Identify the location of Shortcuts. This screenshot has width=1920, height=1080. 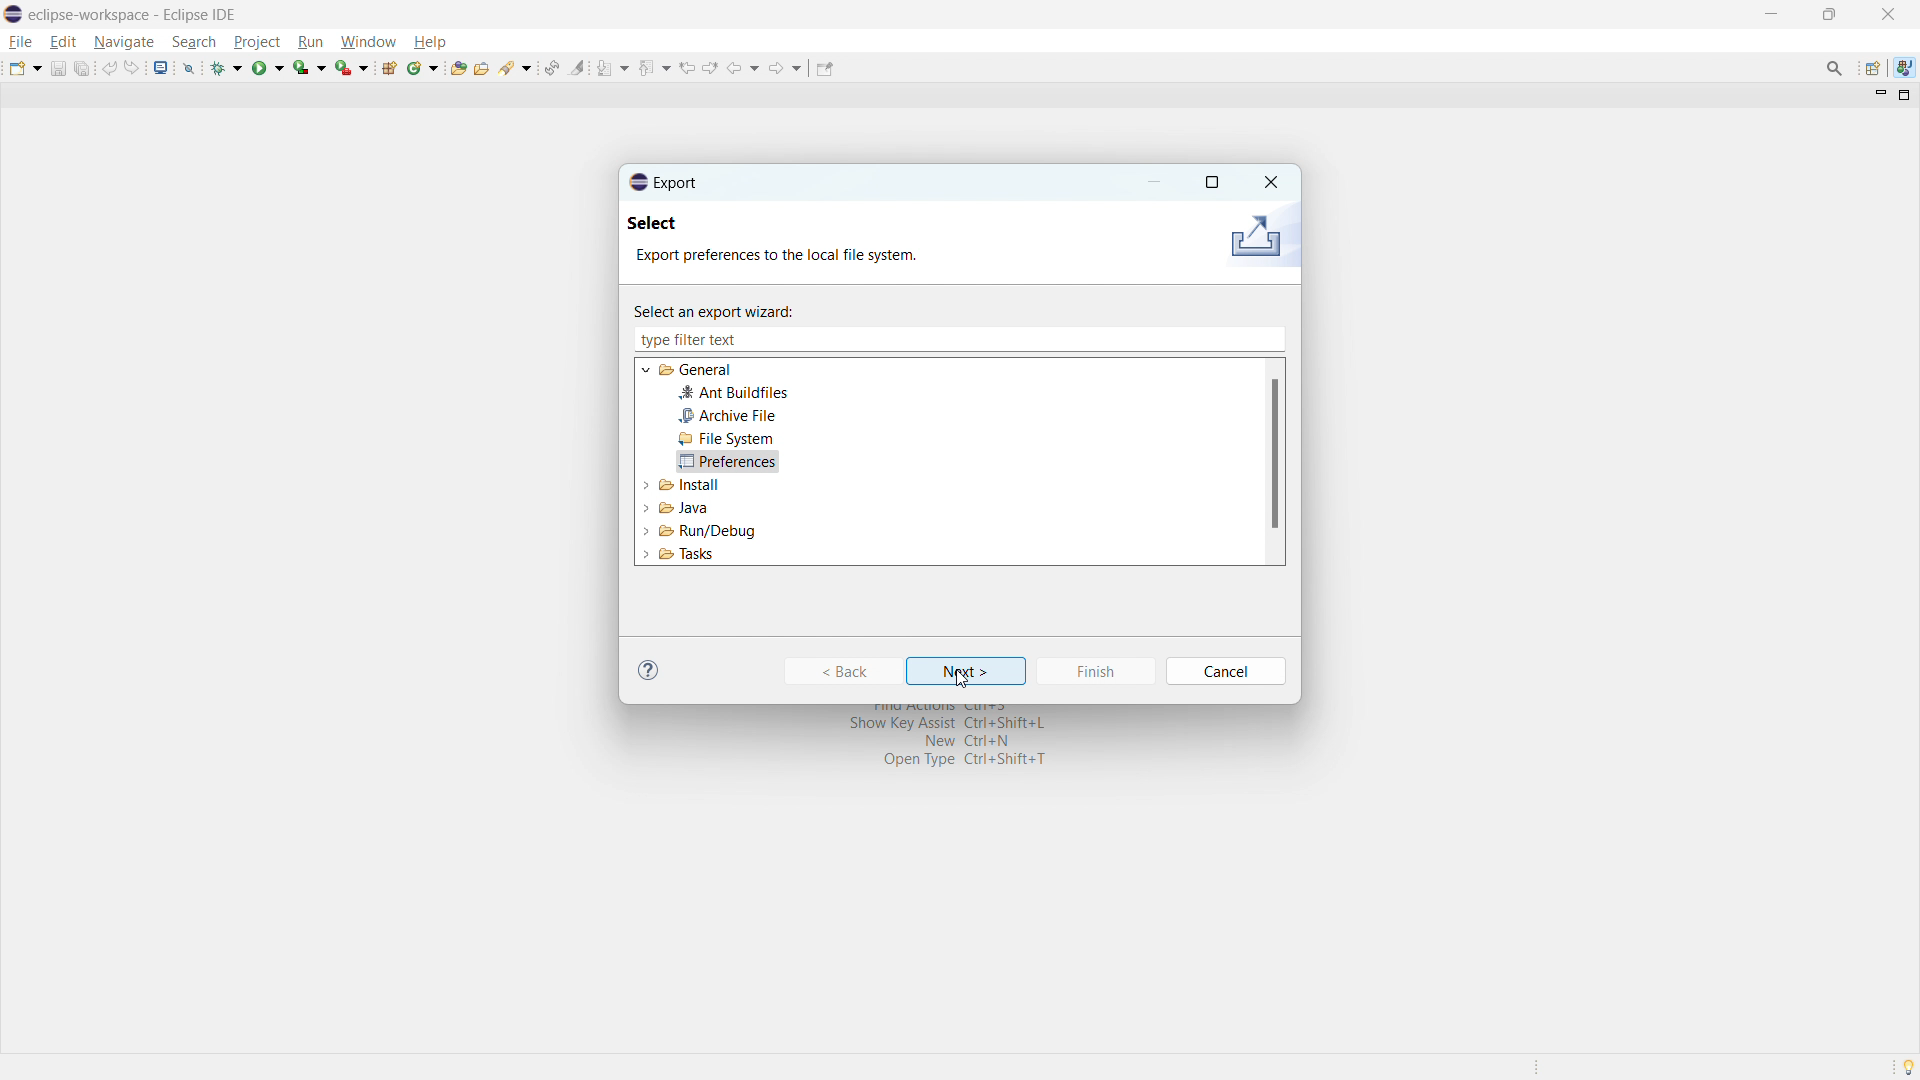
(935, 755).